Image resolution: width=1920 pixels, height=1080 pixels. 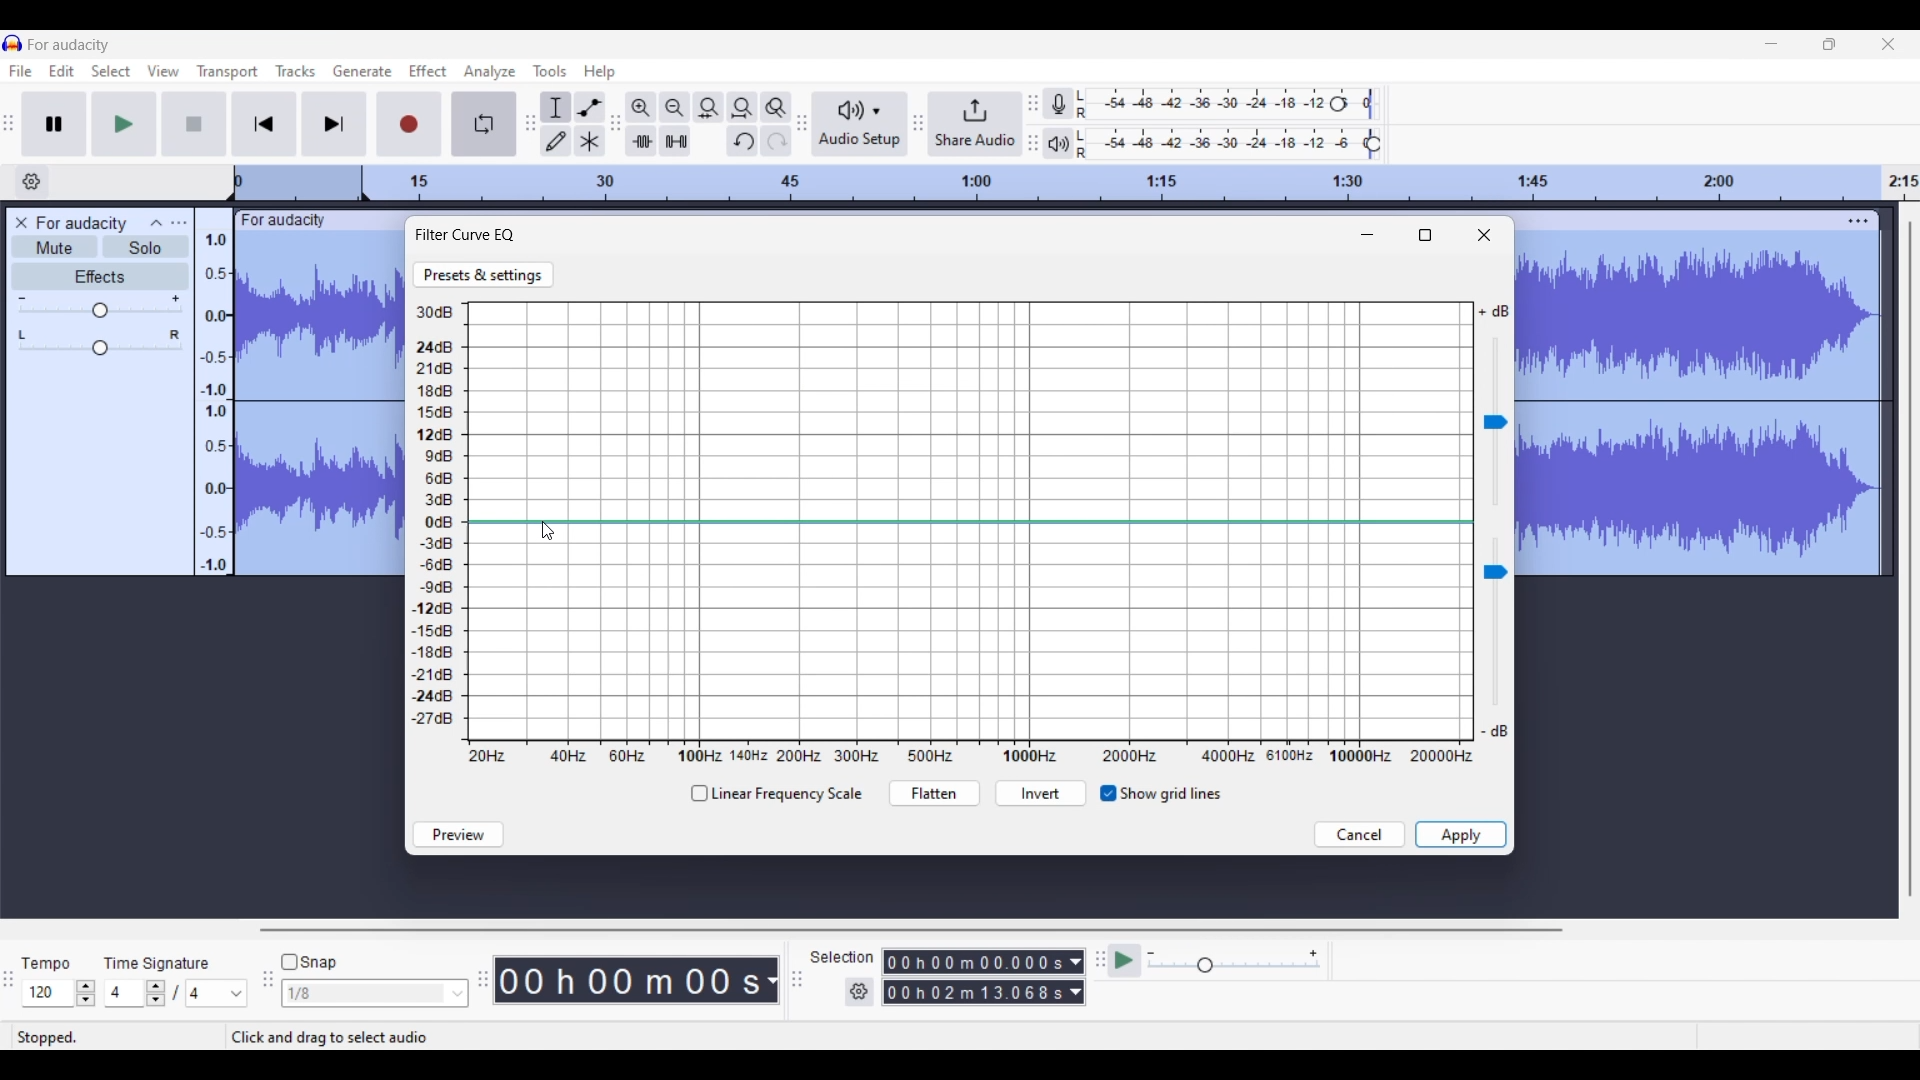 I want to click on X axis representing Hertz, so click(x=971, y=756).